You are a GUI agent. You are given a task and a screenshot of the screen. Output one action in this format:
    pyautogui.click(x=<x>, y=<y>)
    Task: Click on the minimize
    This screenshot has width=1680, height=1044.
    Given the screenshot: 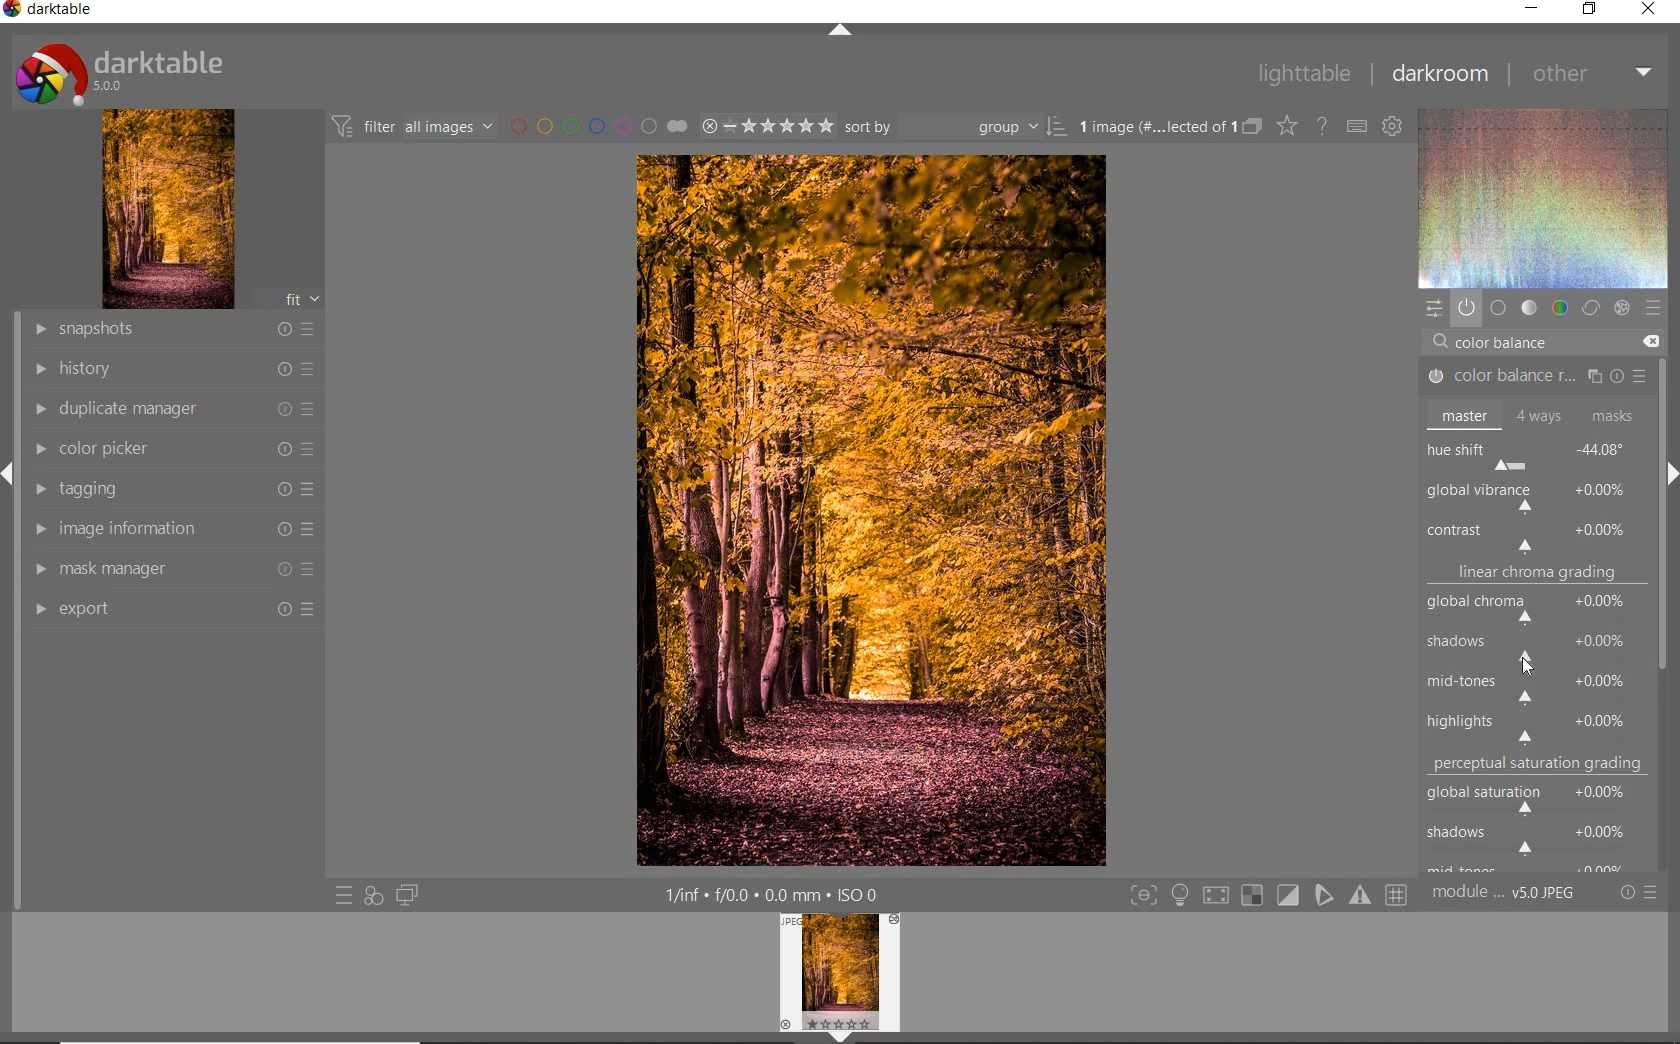 What is the action you would take?
    pyautogui.click(x=1533, y=7)
    